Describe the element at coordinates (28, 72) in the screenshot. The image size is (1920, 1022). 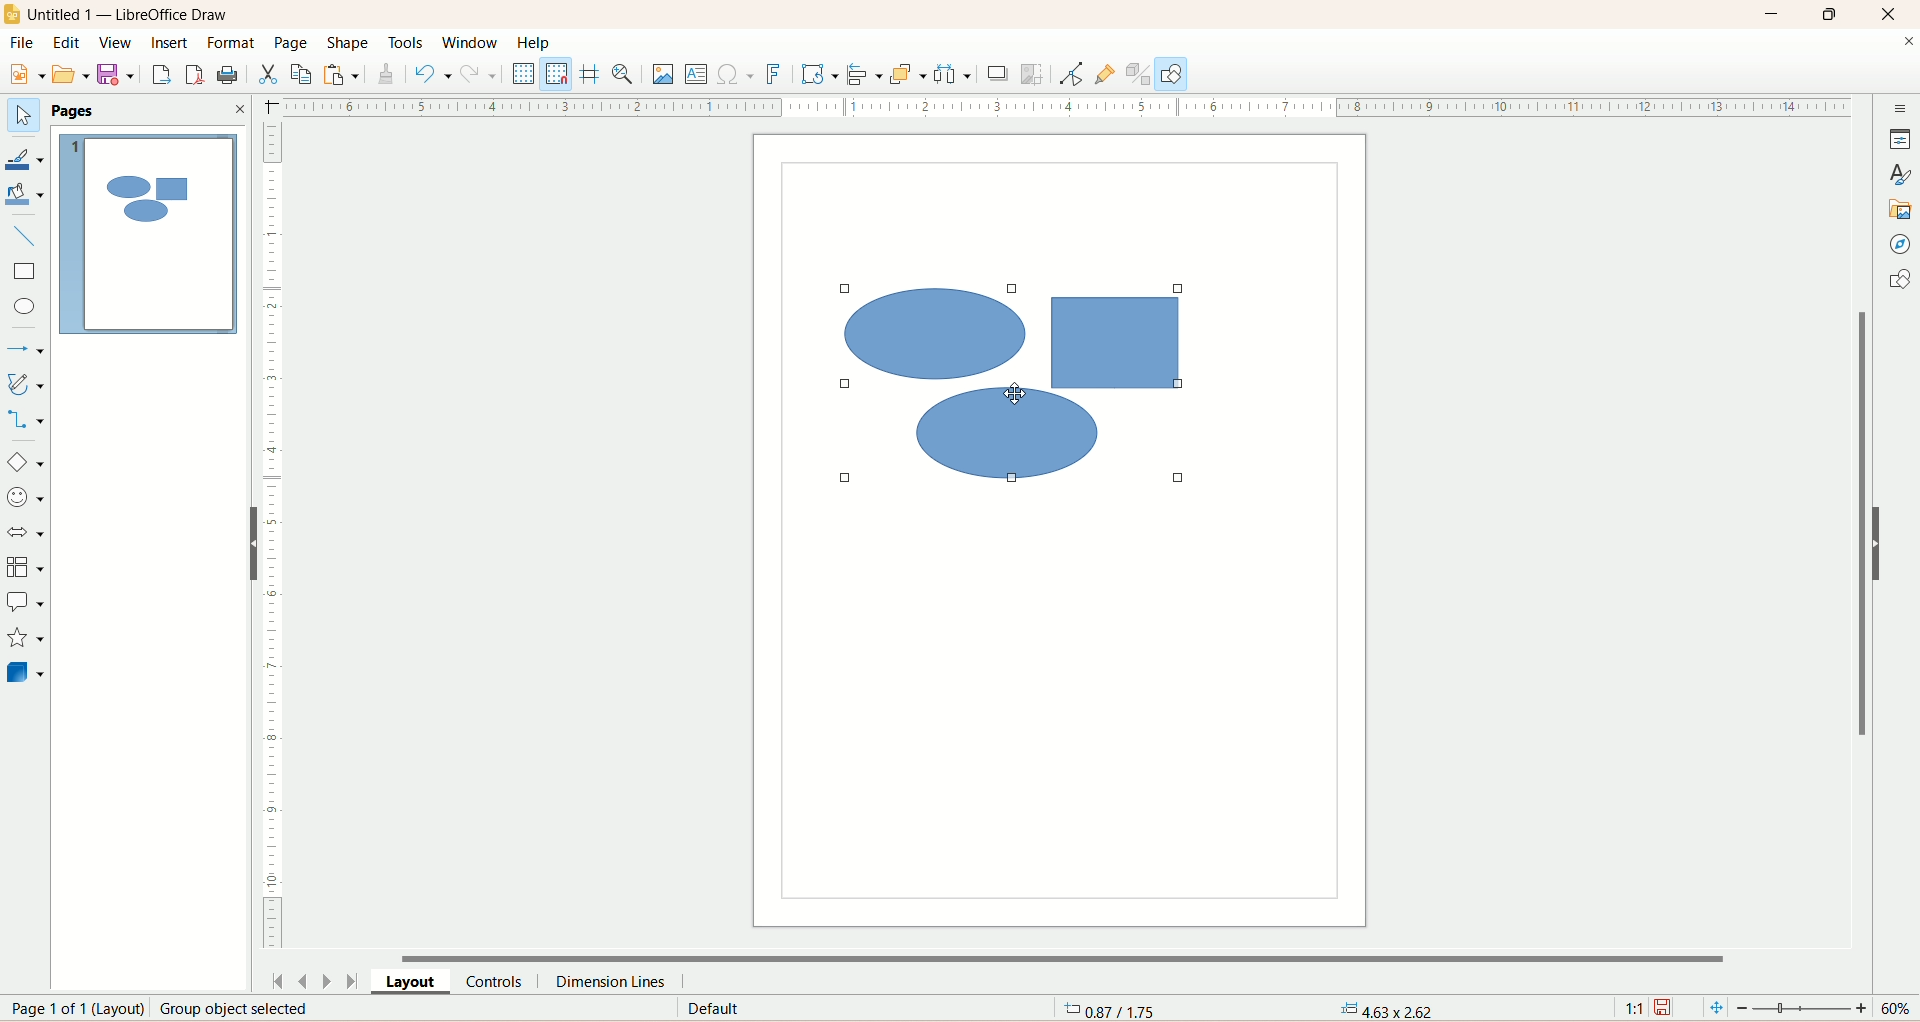
I see `new` at that location.